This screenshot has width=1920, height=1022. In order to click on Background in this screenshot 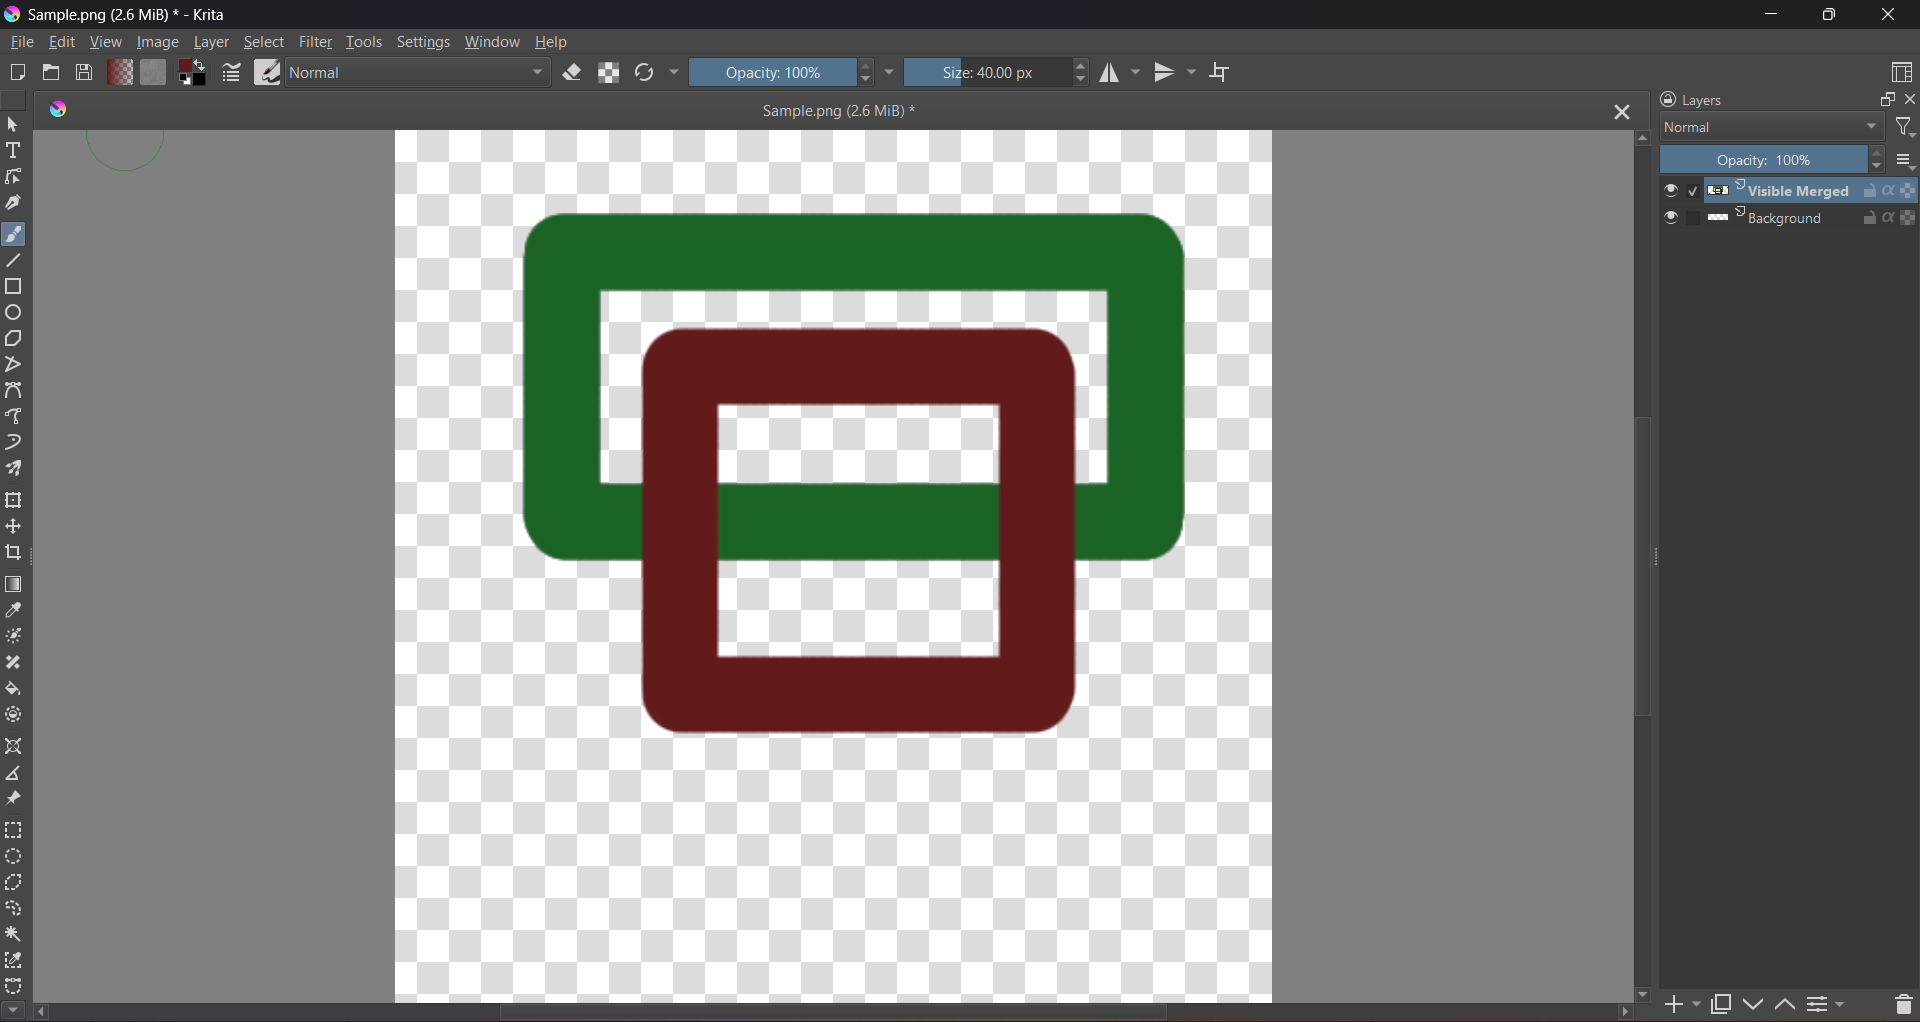, I will do `click(1788, 217)`.